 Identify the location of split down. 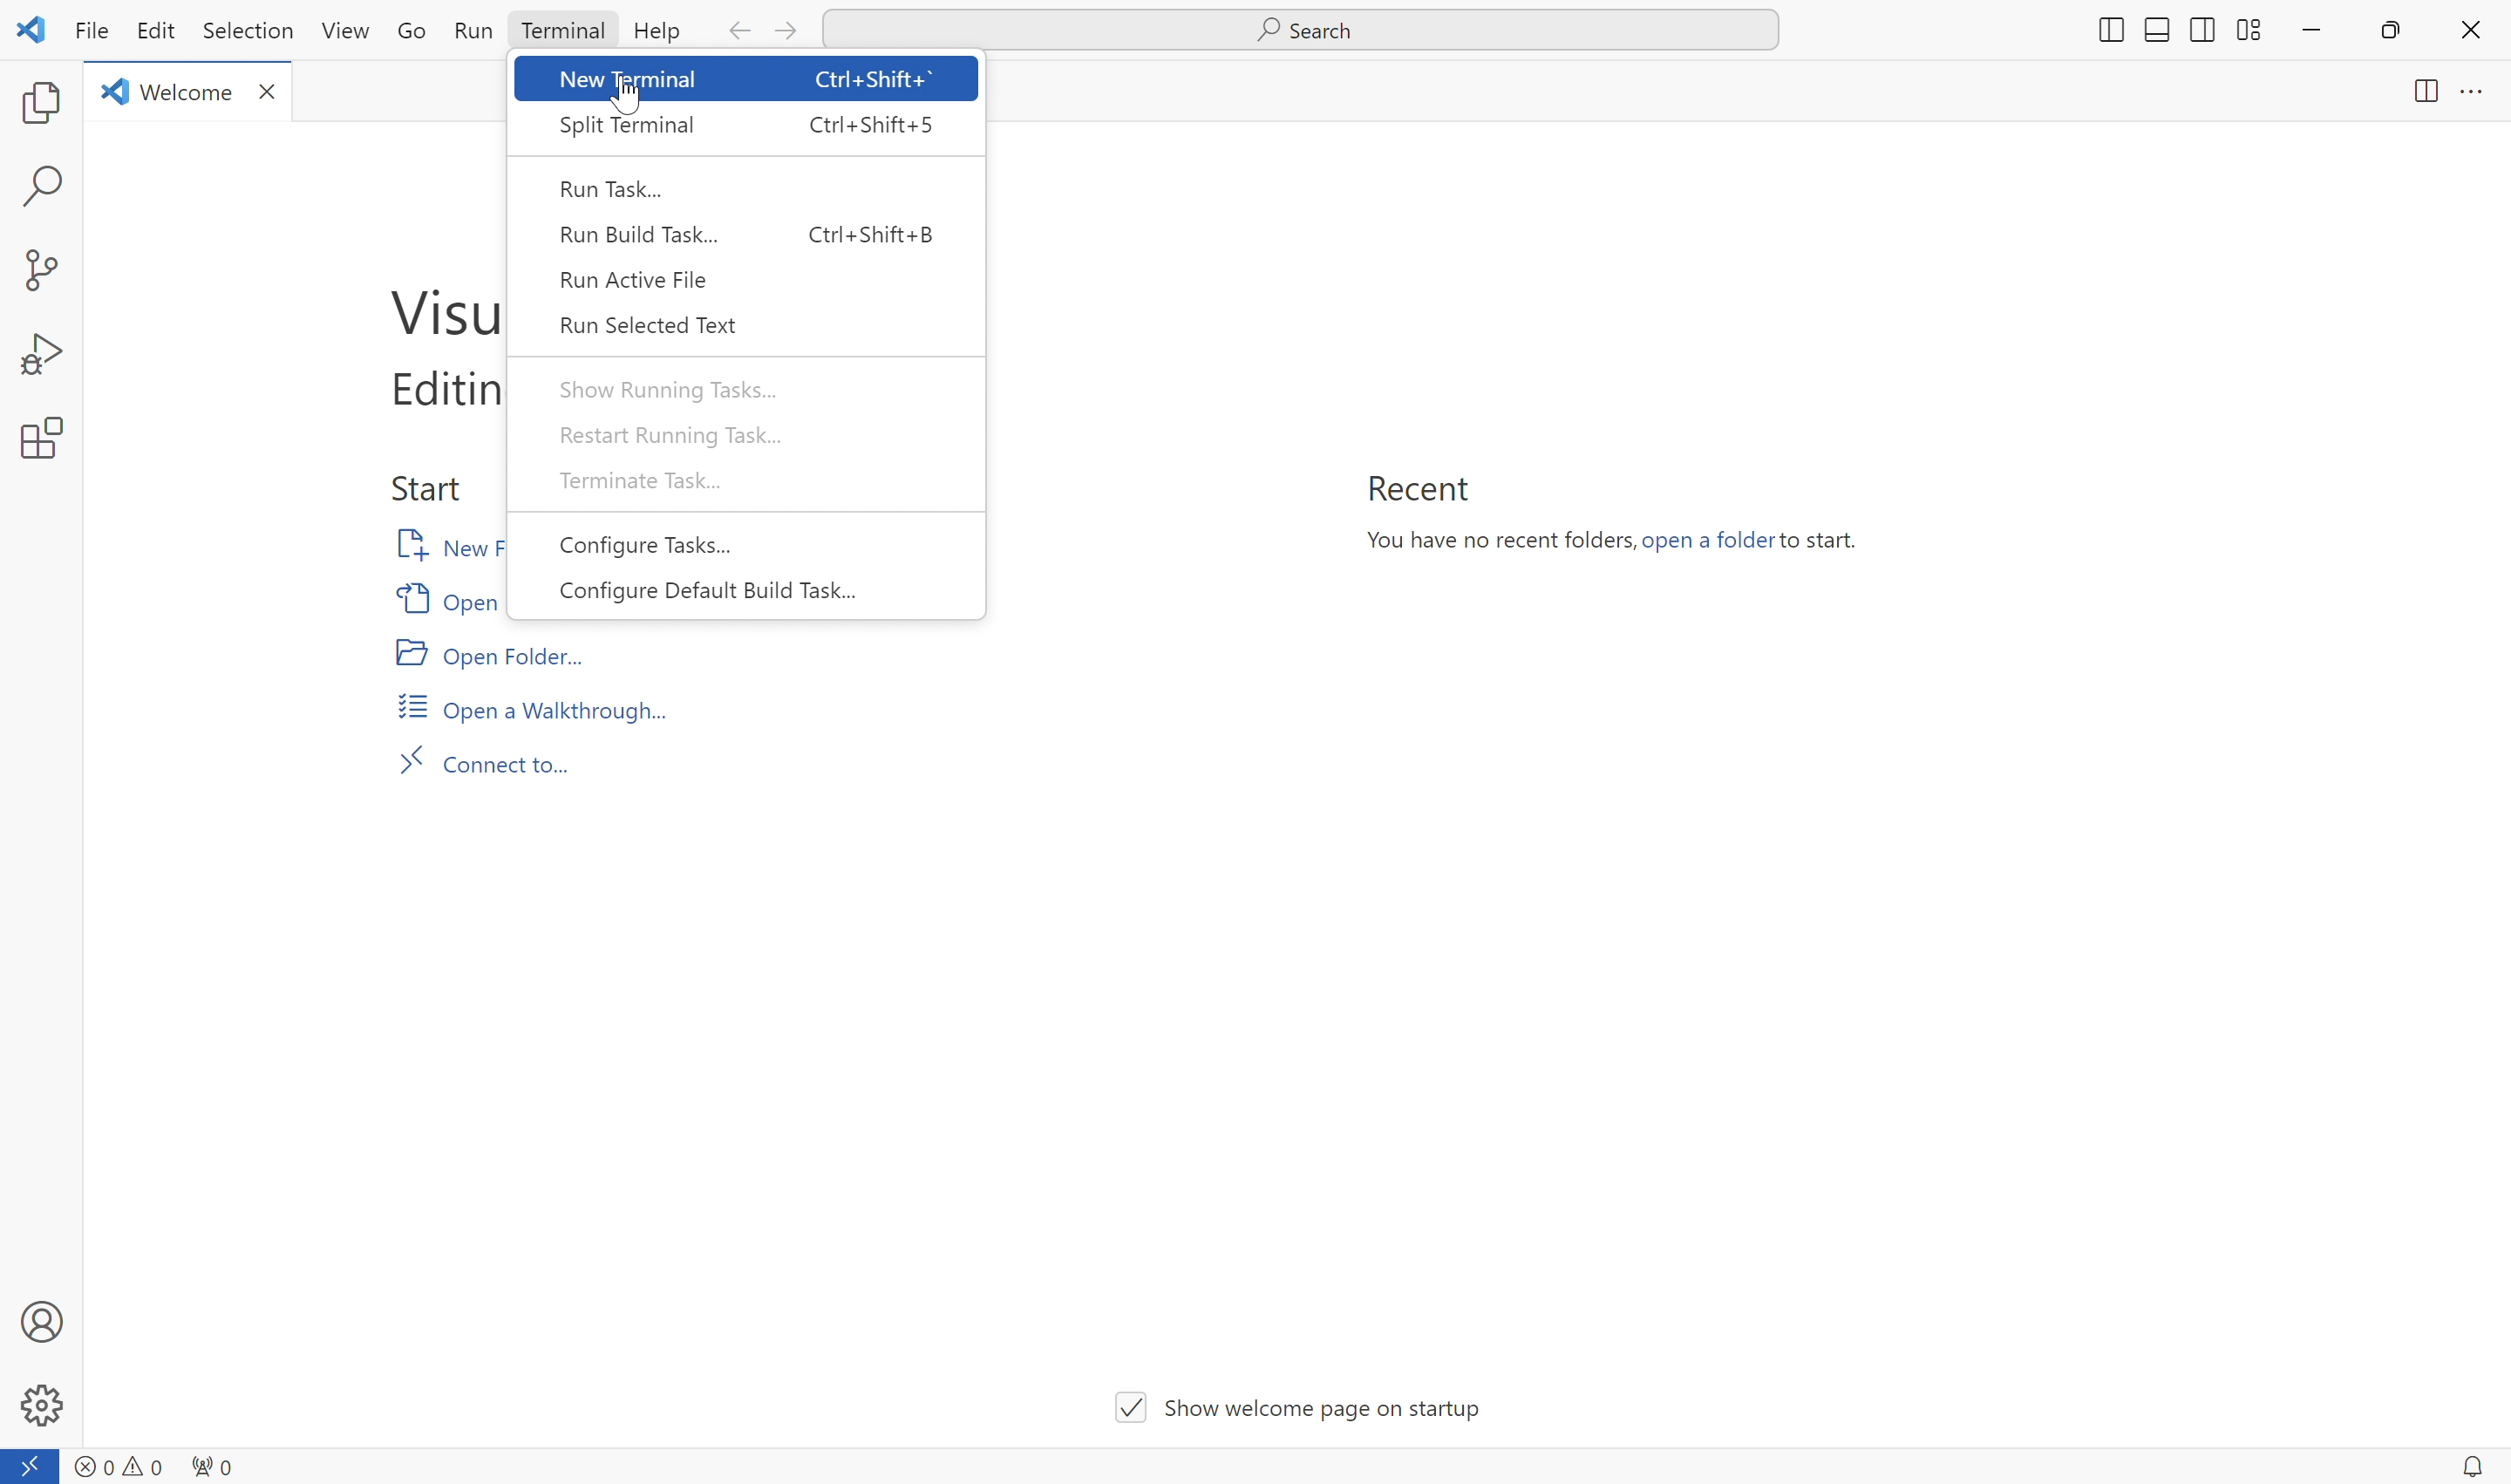
(2156, 33).